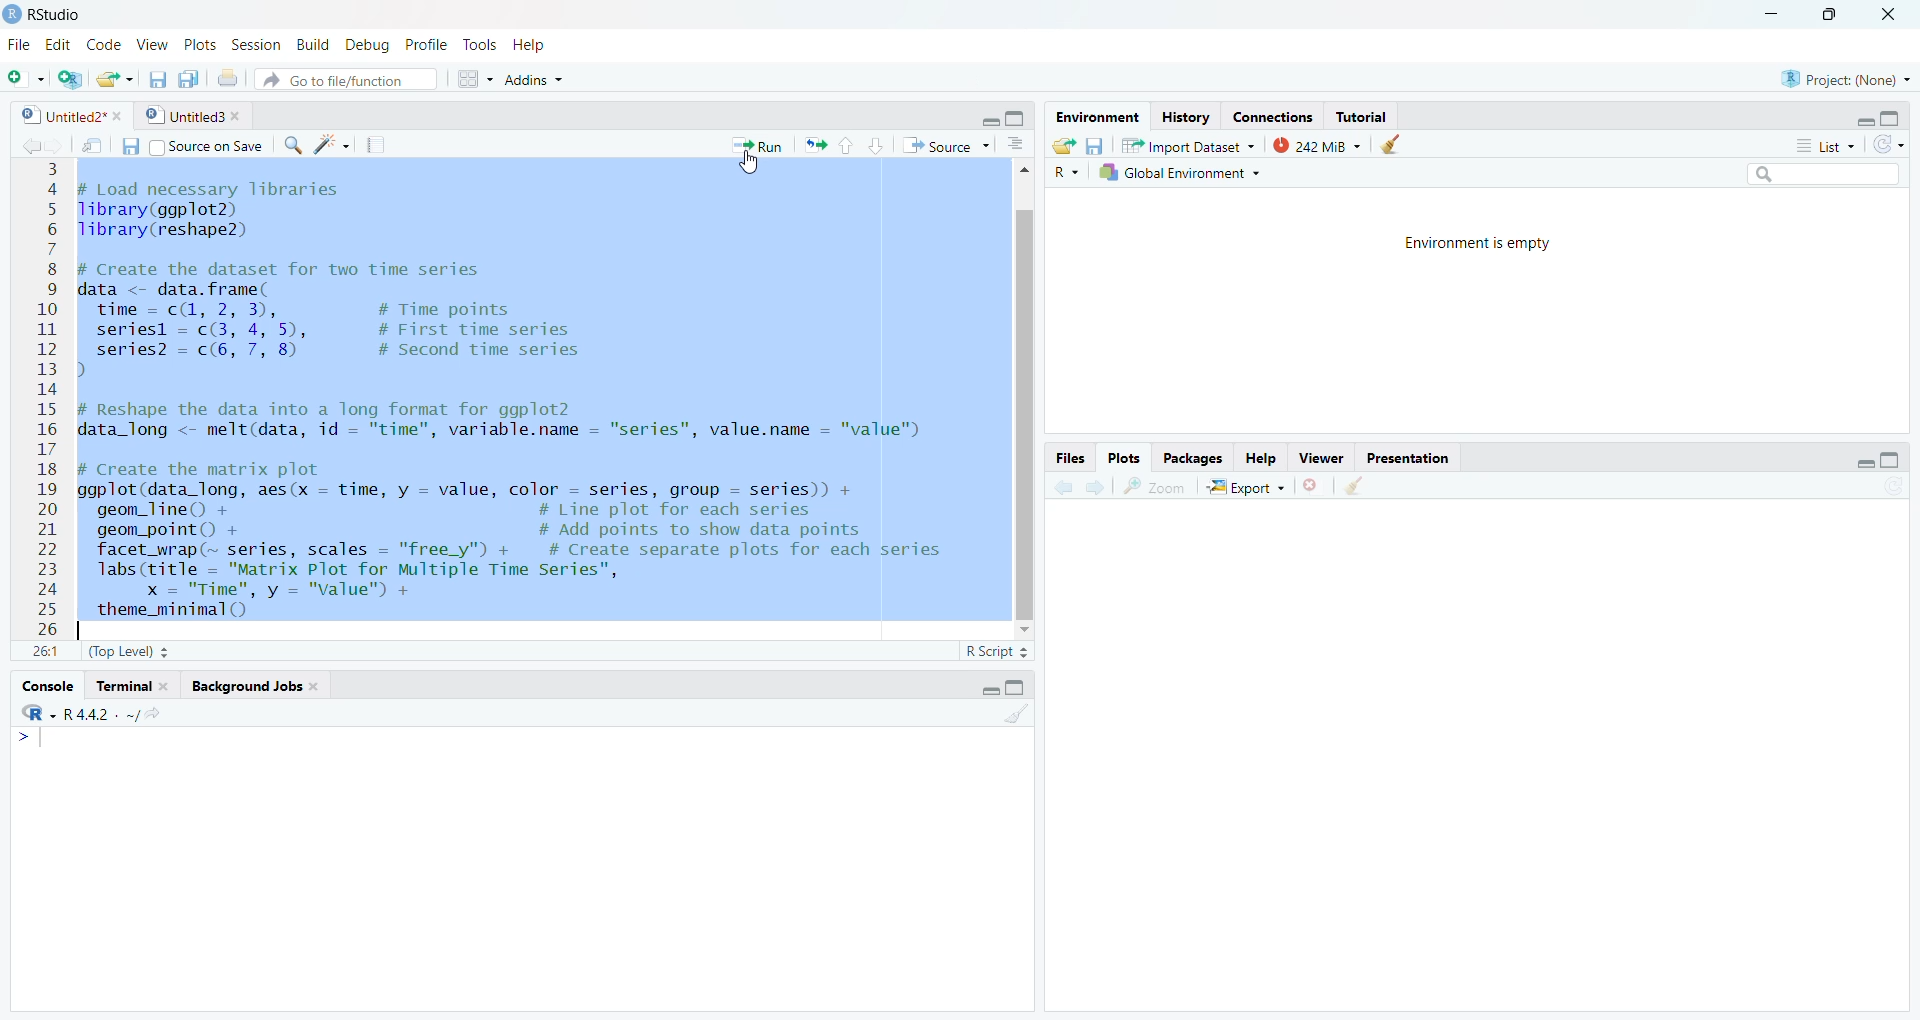 This screenshot has height=1020, width=1920. Describe the element at coordinates (116, 77) in the screenshot. I see `open an existing file` at that location.